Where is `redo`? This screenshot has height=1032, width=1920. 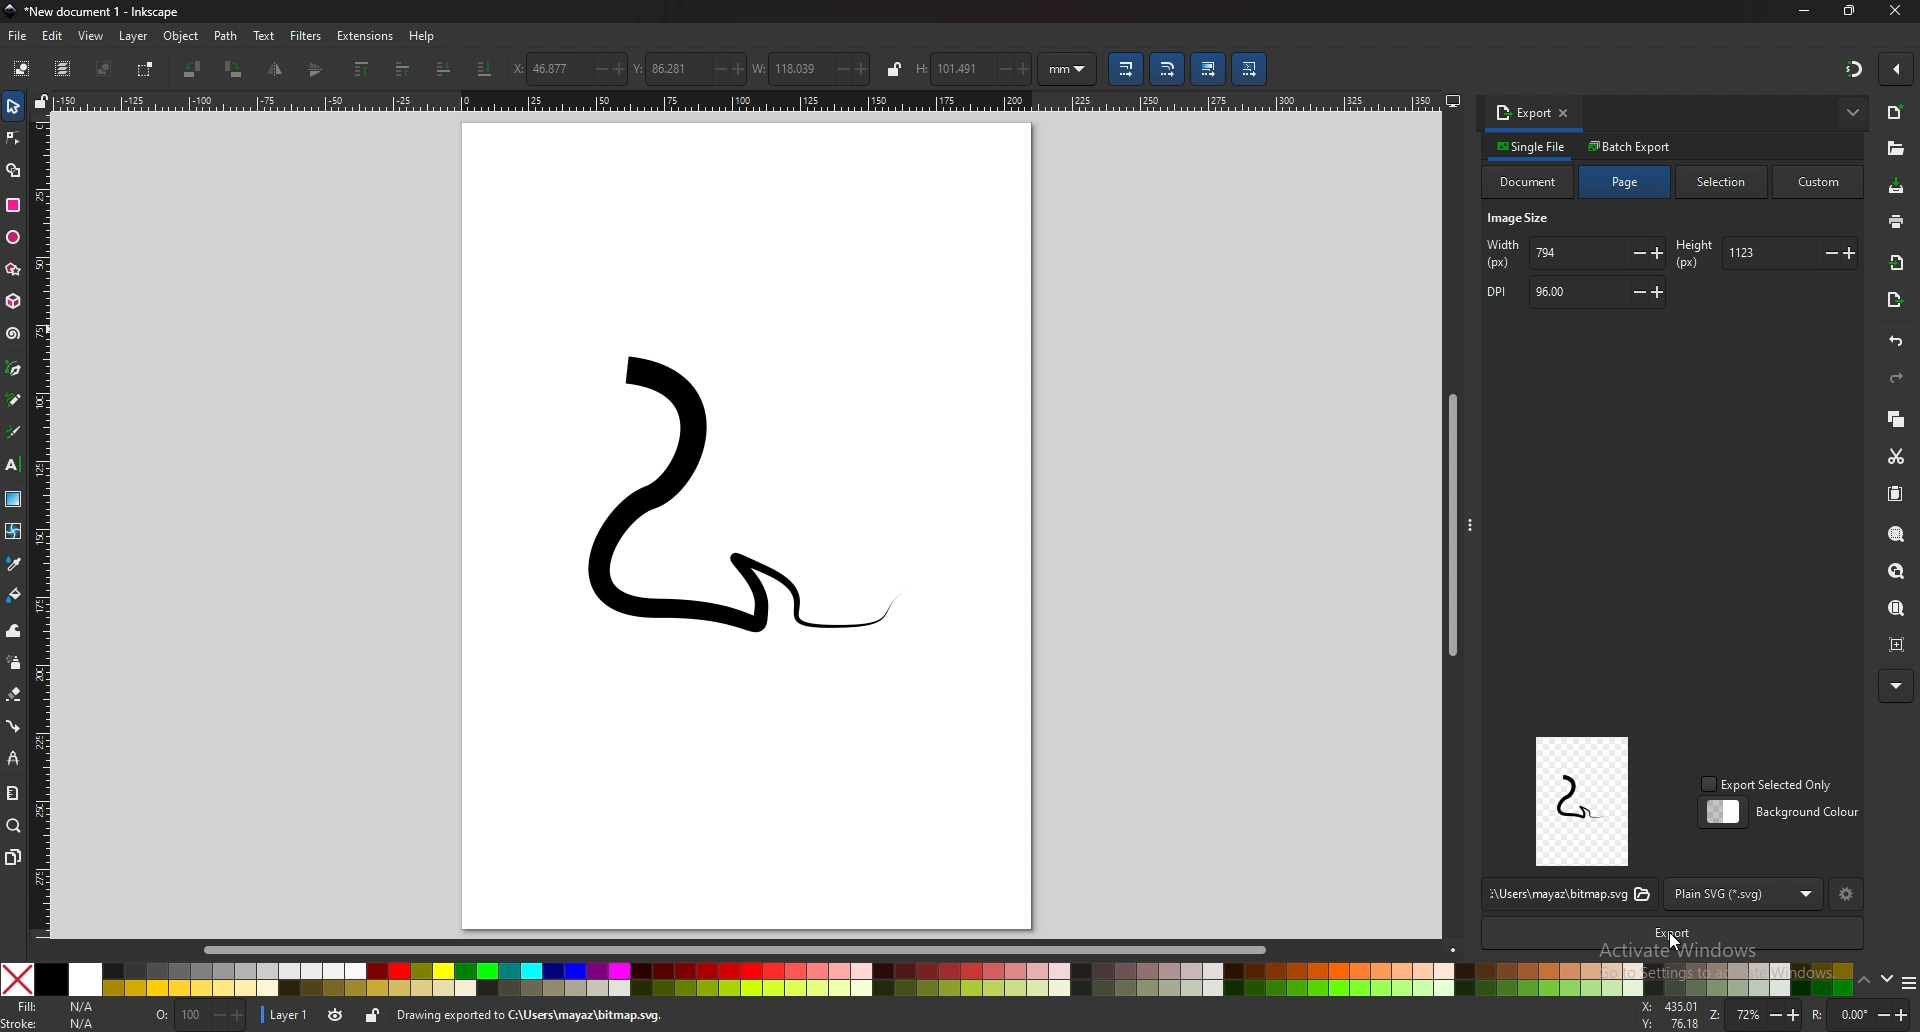 redo is located at coordinates (1898, 378).